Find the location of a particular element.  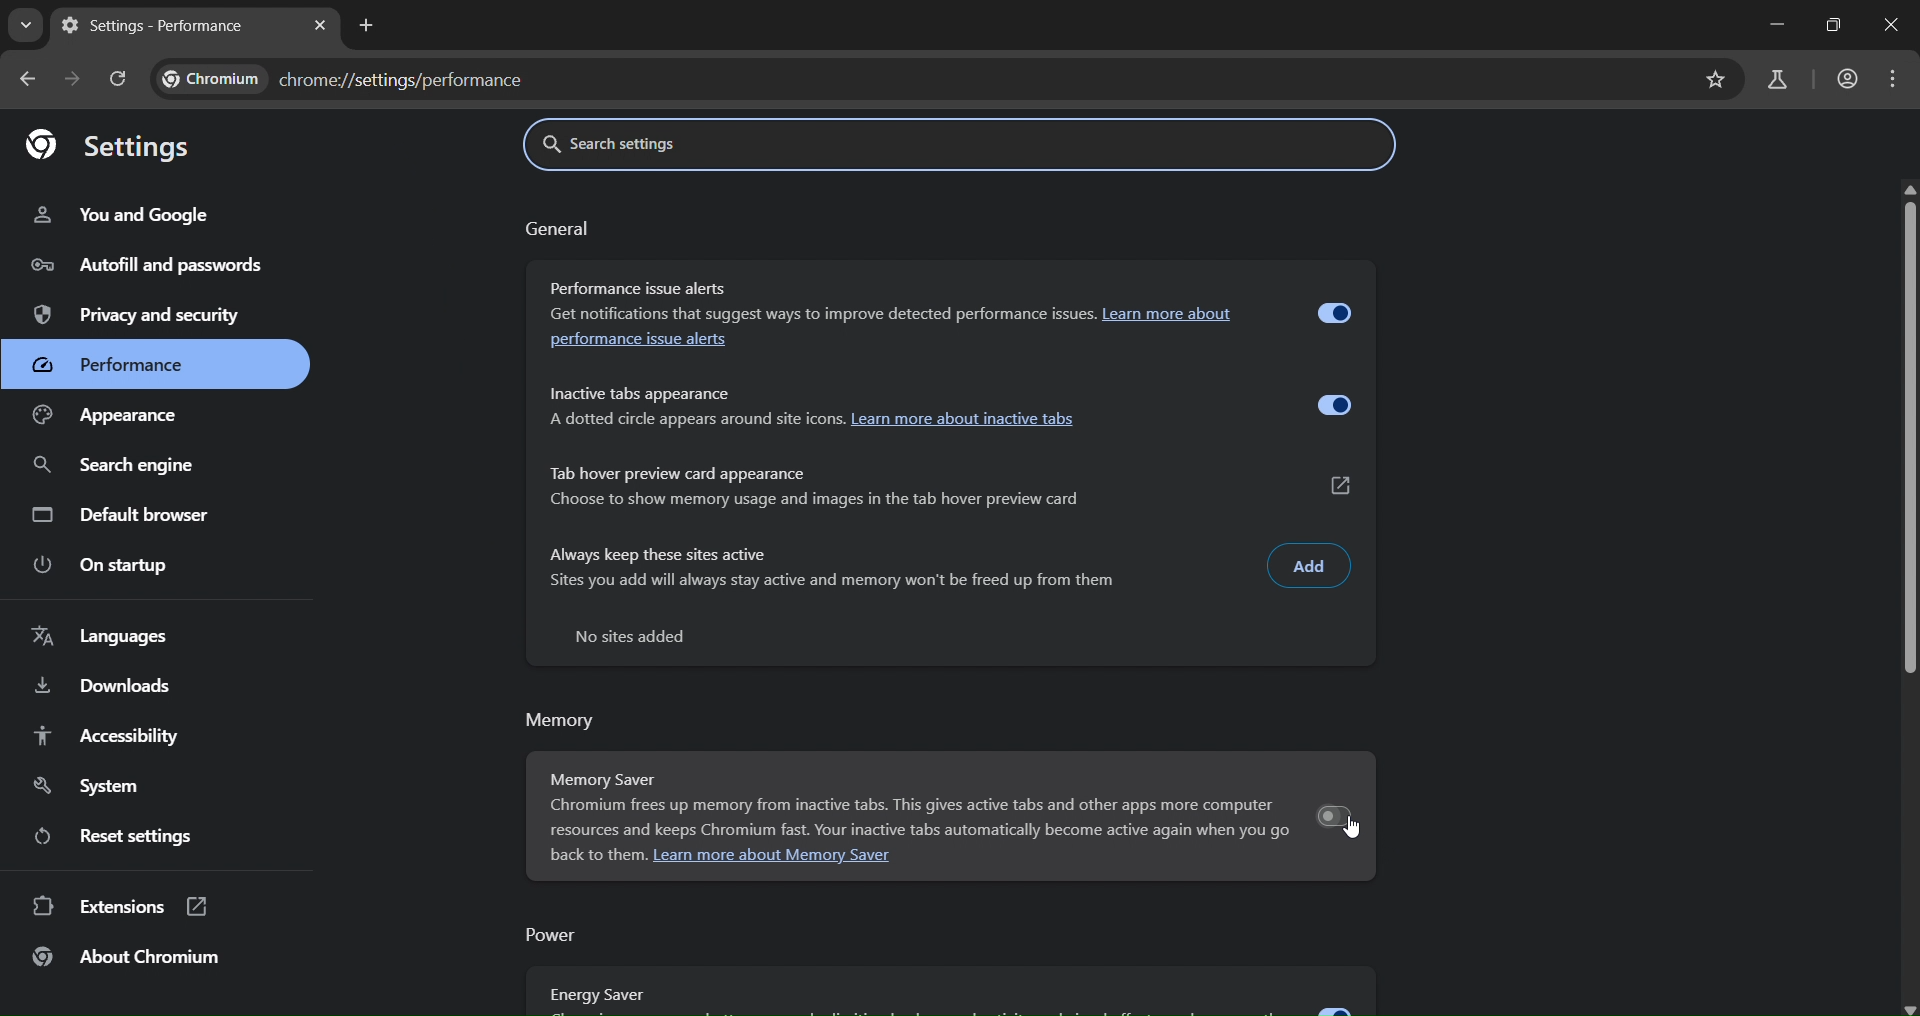

maximize is located at coordinates (1834, 26).